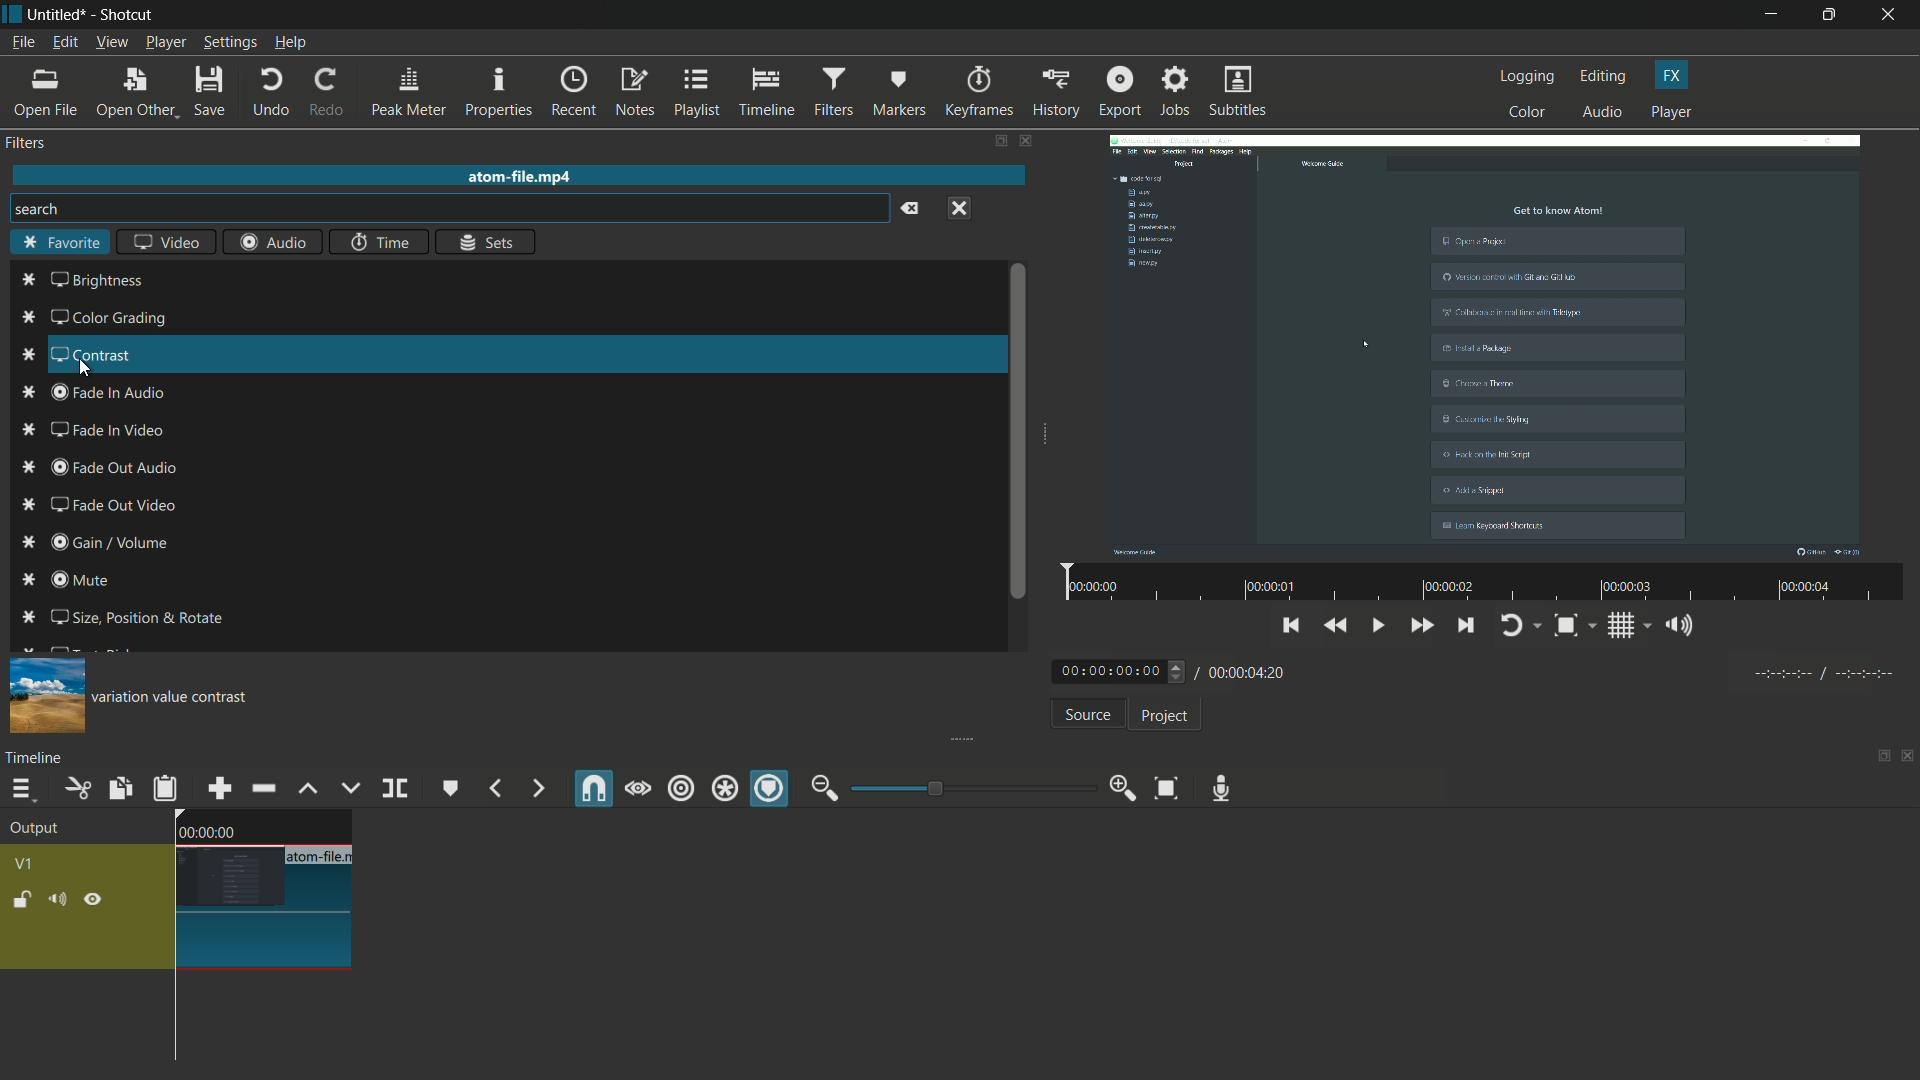  I want to click on show the volume control, so click(1685, 627).